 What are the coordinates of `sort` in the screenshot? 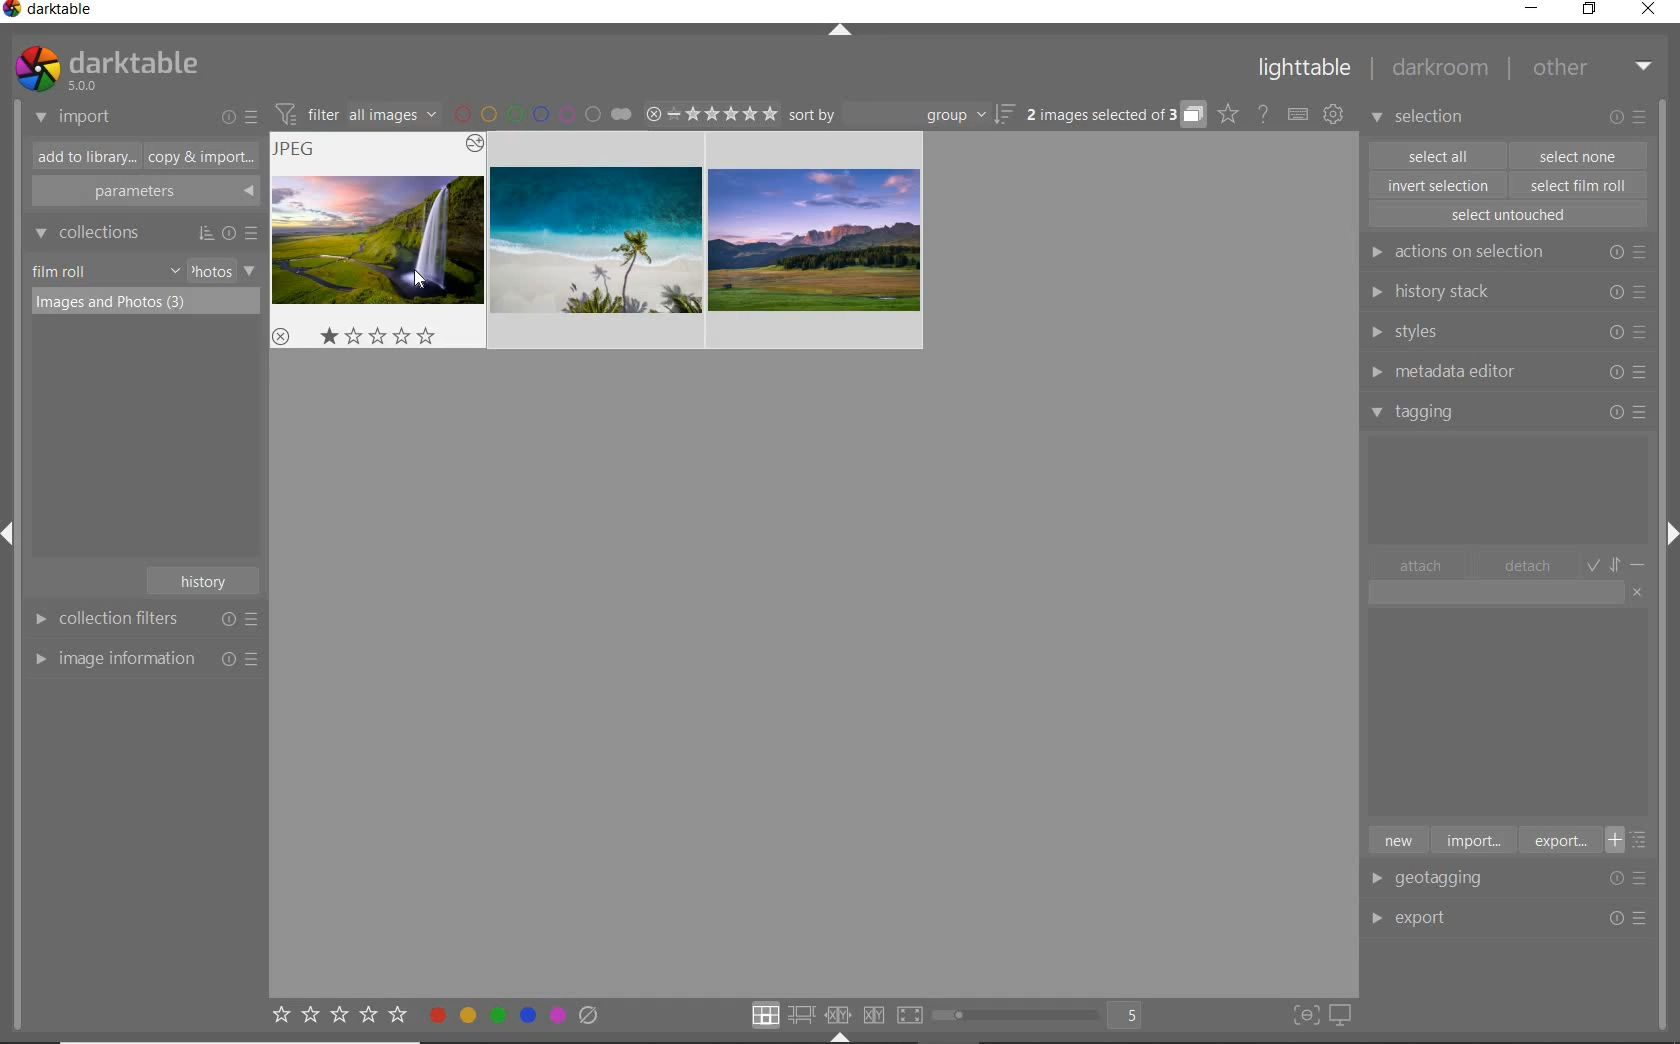 It's located at (902, 115).